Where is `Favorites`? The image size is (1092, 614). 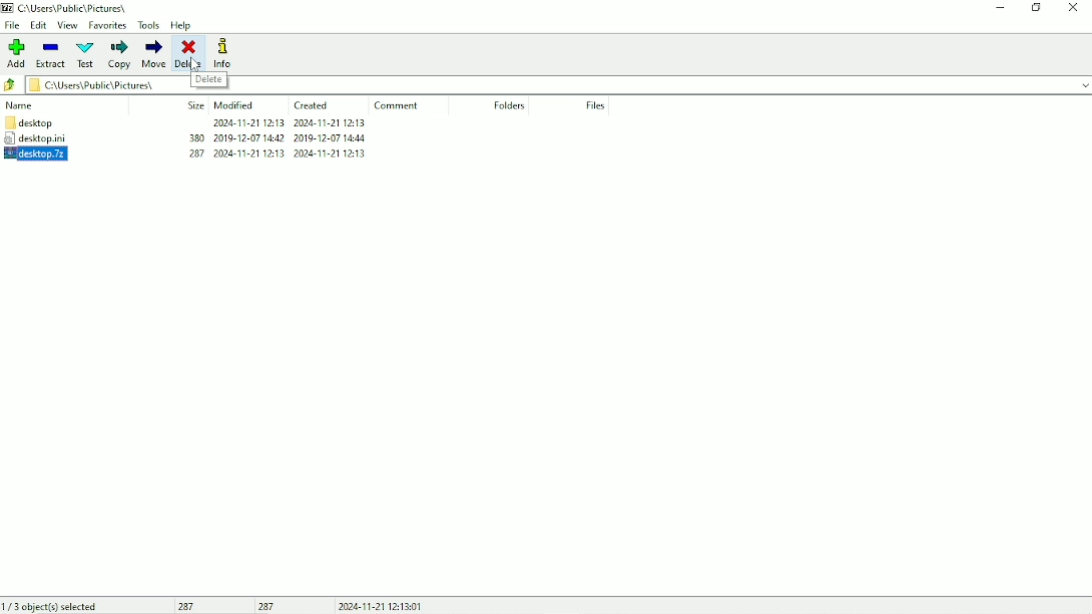
Favorites is located at coordinates (107, 26).